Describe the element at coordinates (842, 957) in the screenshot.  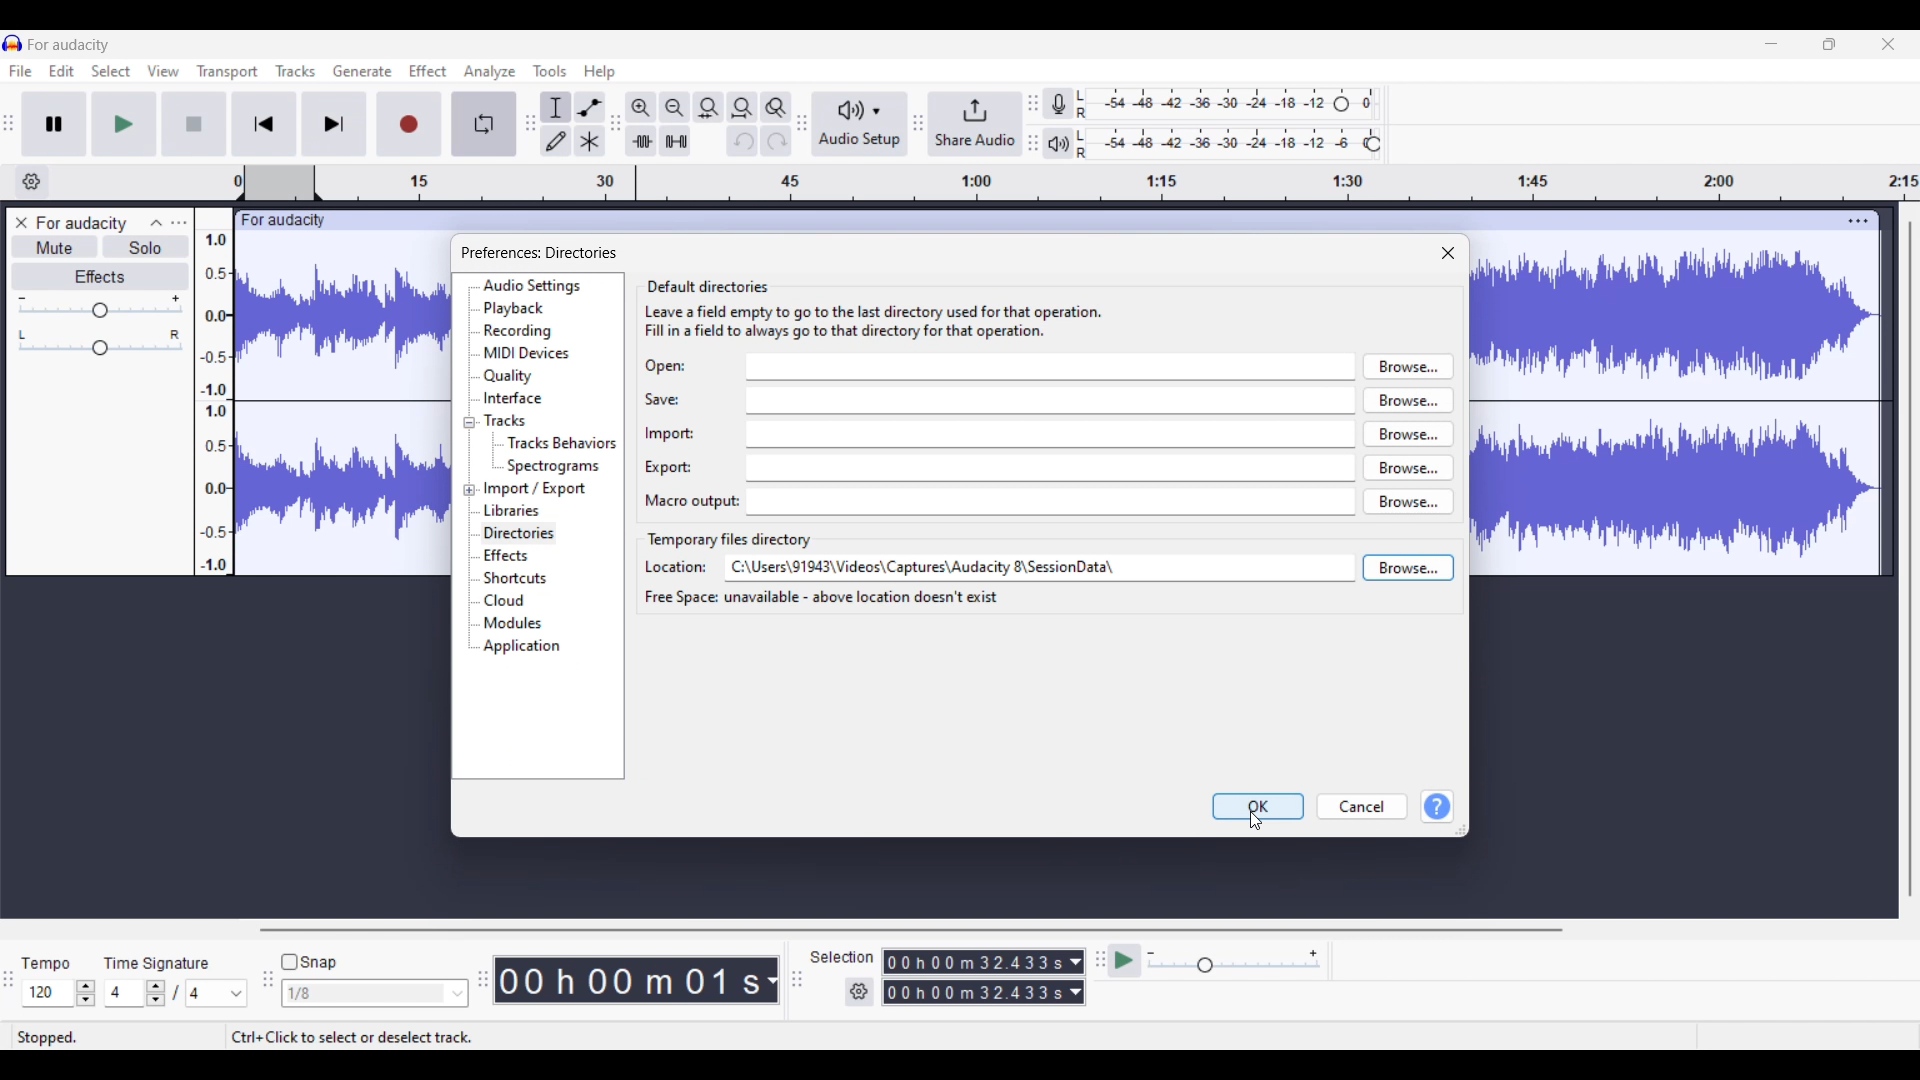
I see `Indicates selection duration` at that location.